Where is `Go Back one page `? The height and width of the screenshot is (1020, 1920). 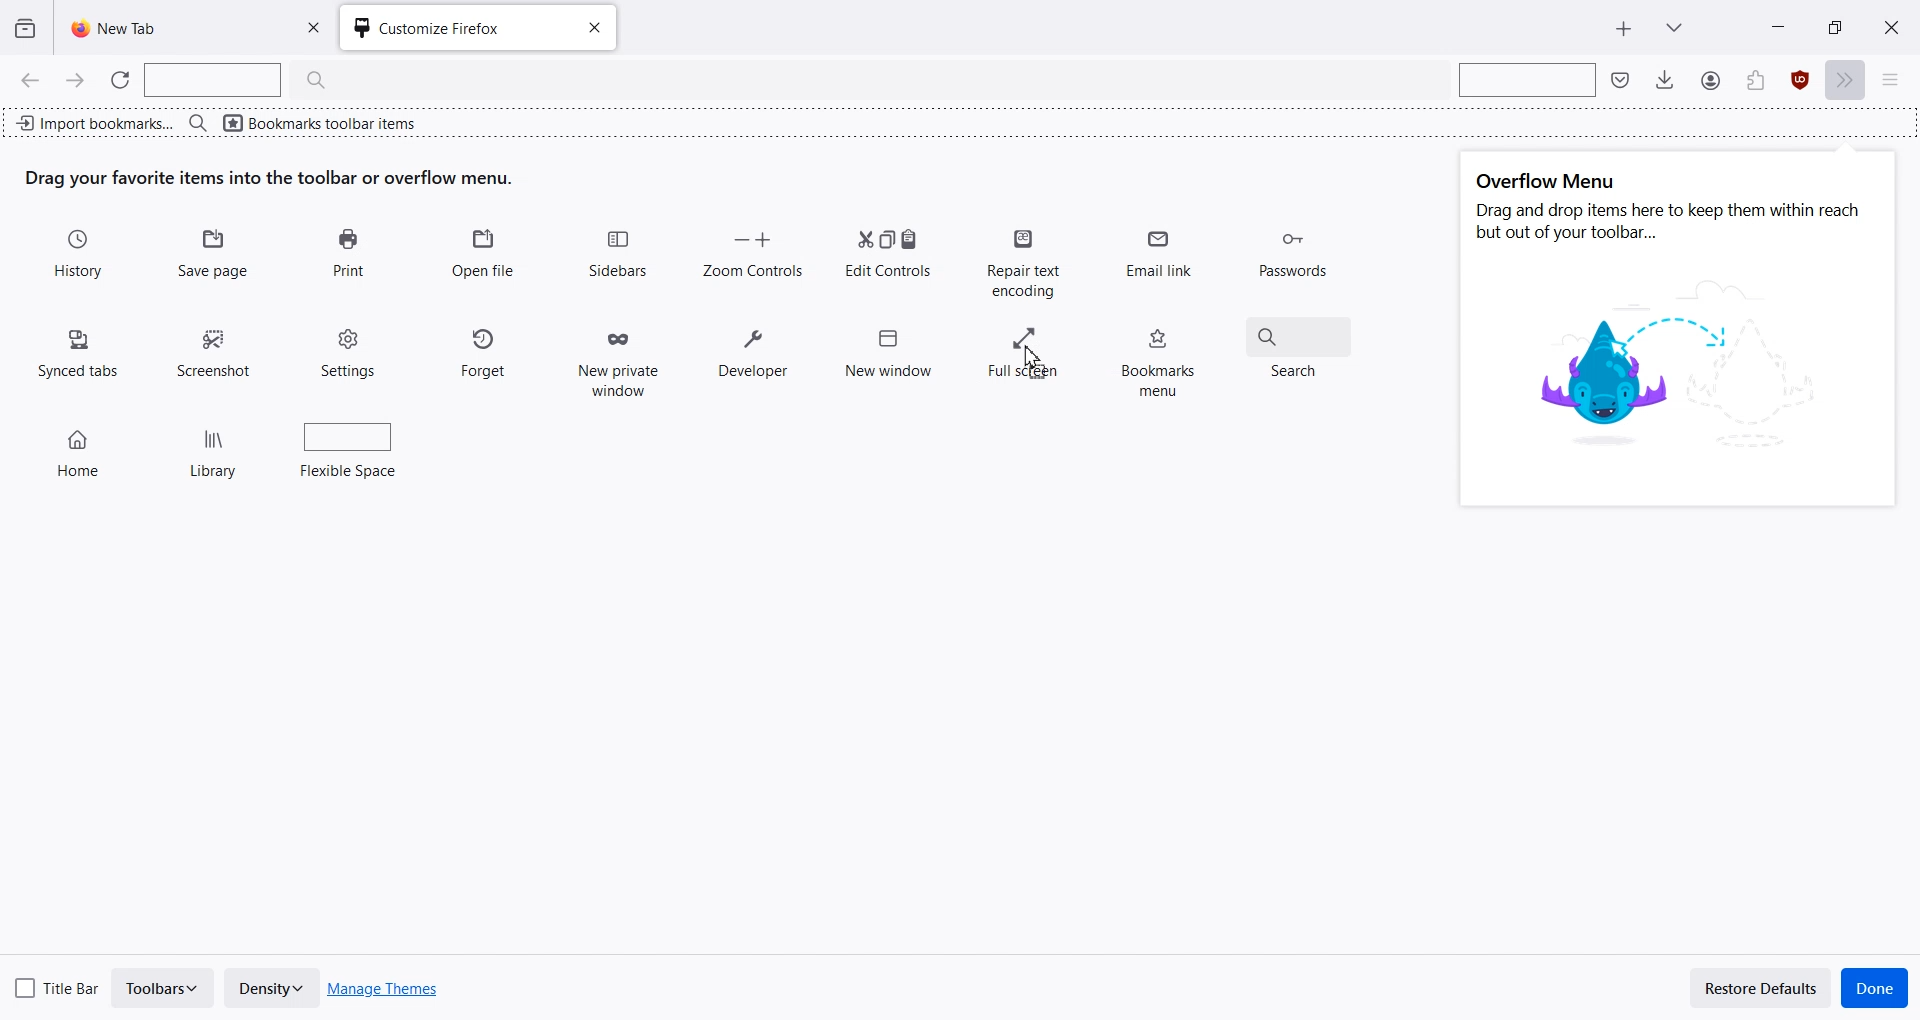 Go Back one page  is located at coordinates (28, 79).